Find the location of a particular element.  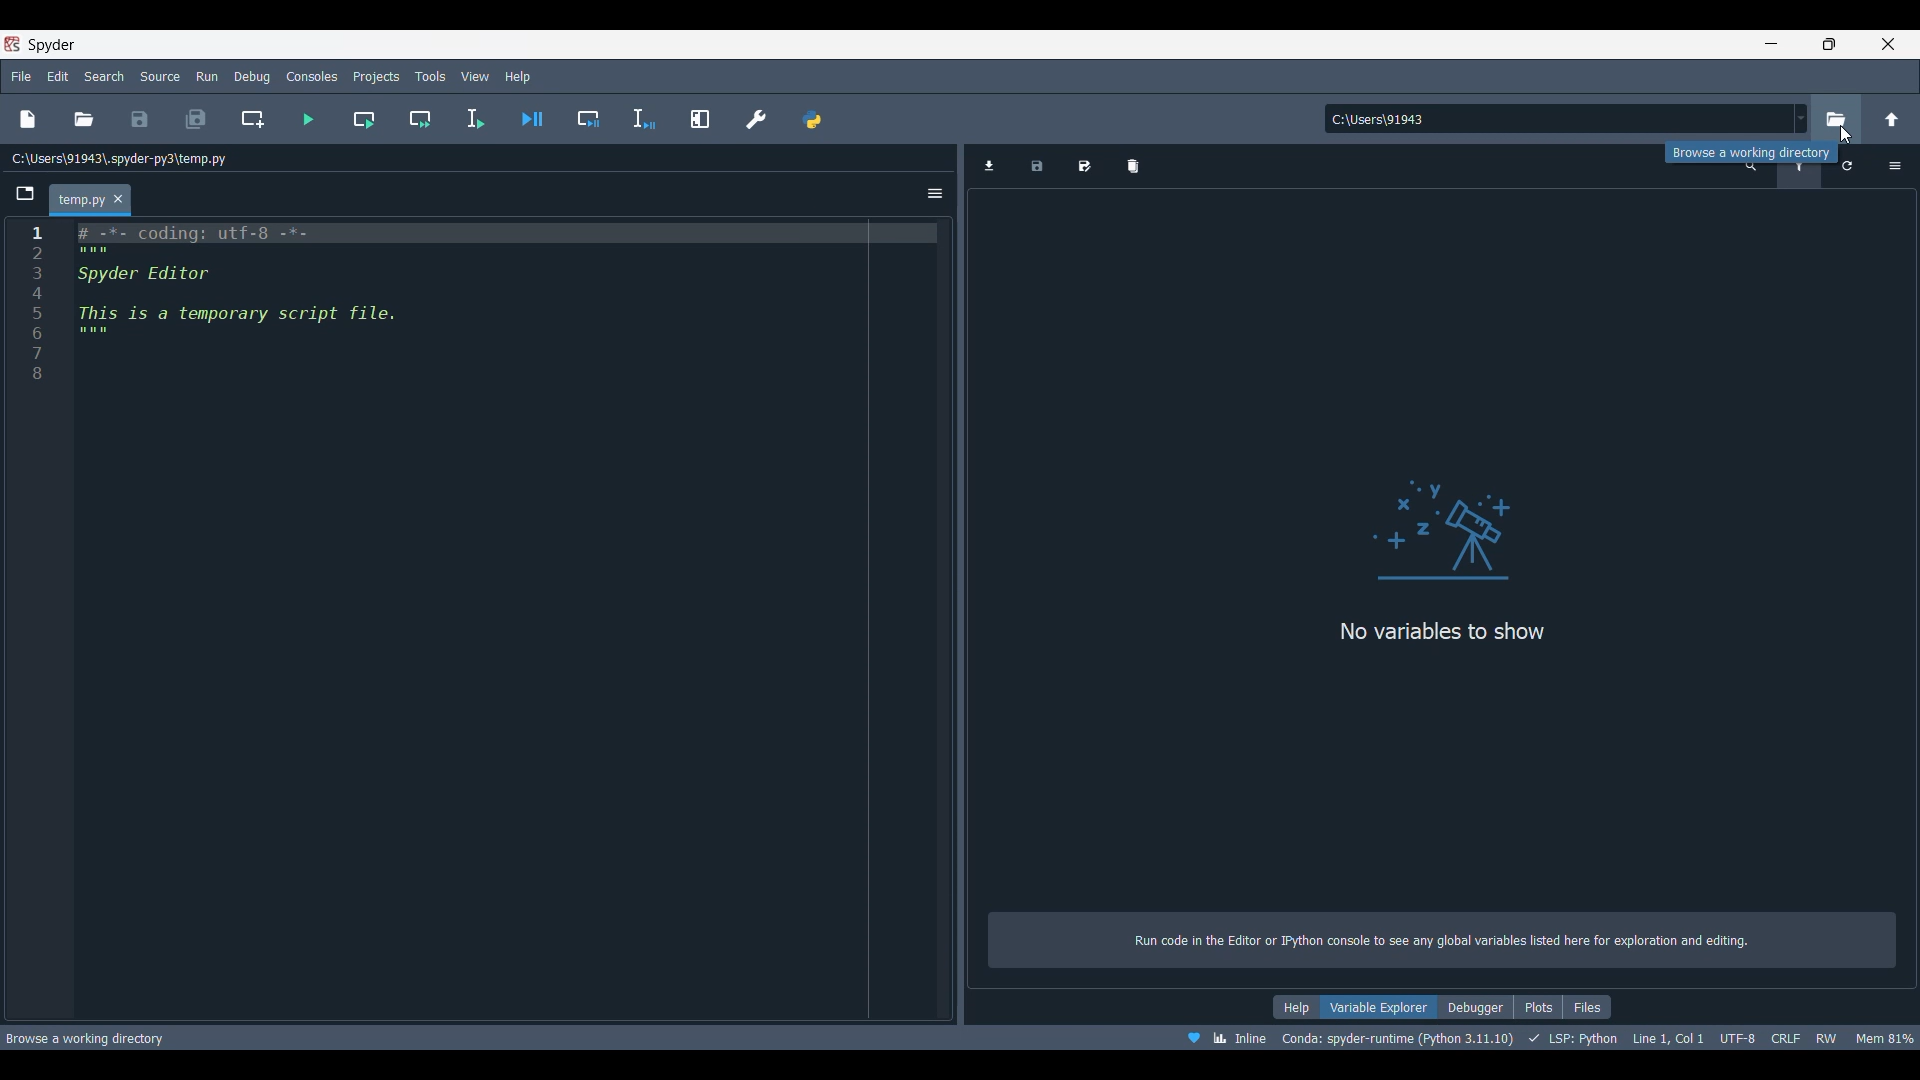

Close tab is located at coordinates (118, 199).